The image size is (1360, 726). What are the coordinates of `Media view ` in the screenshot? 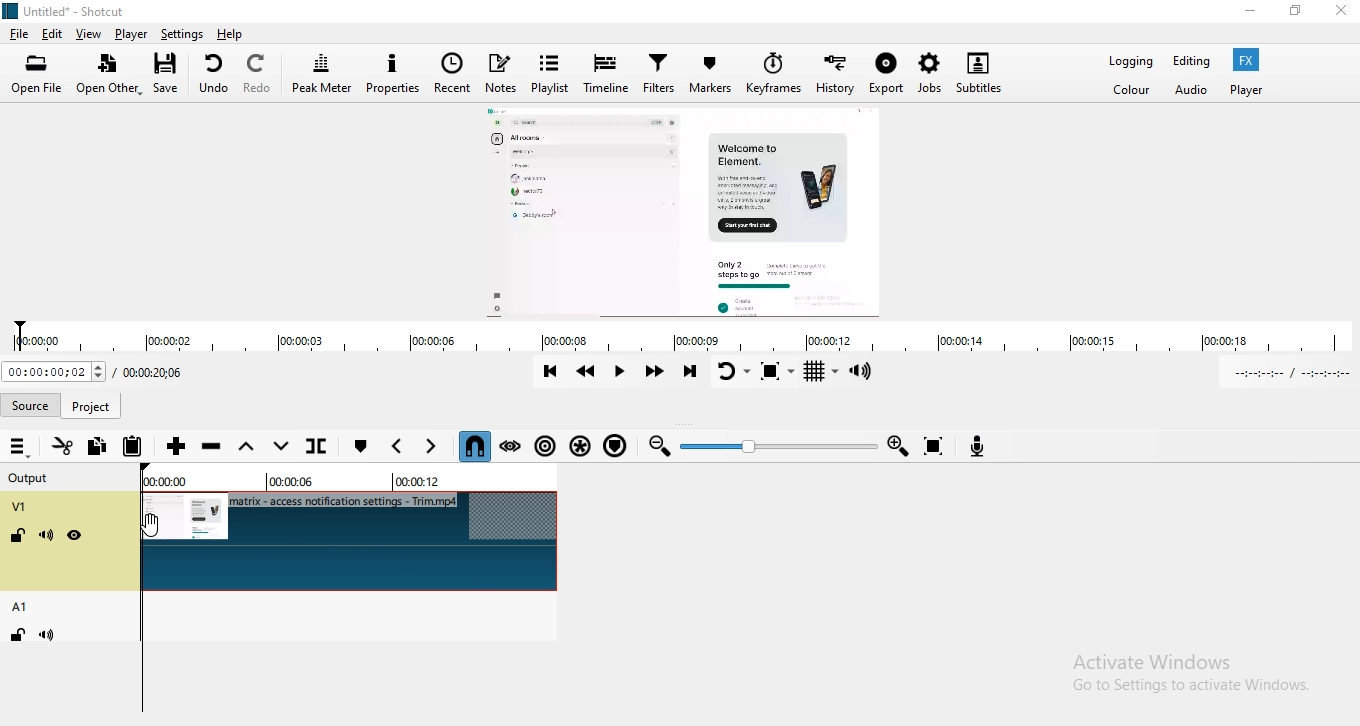 It's located at (690, 214).